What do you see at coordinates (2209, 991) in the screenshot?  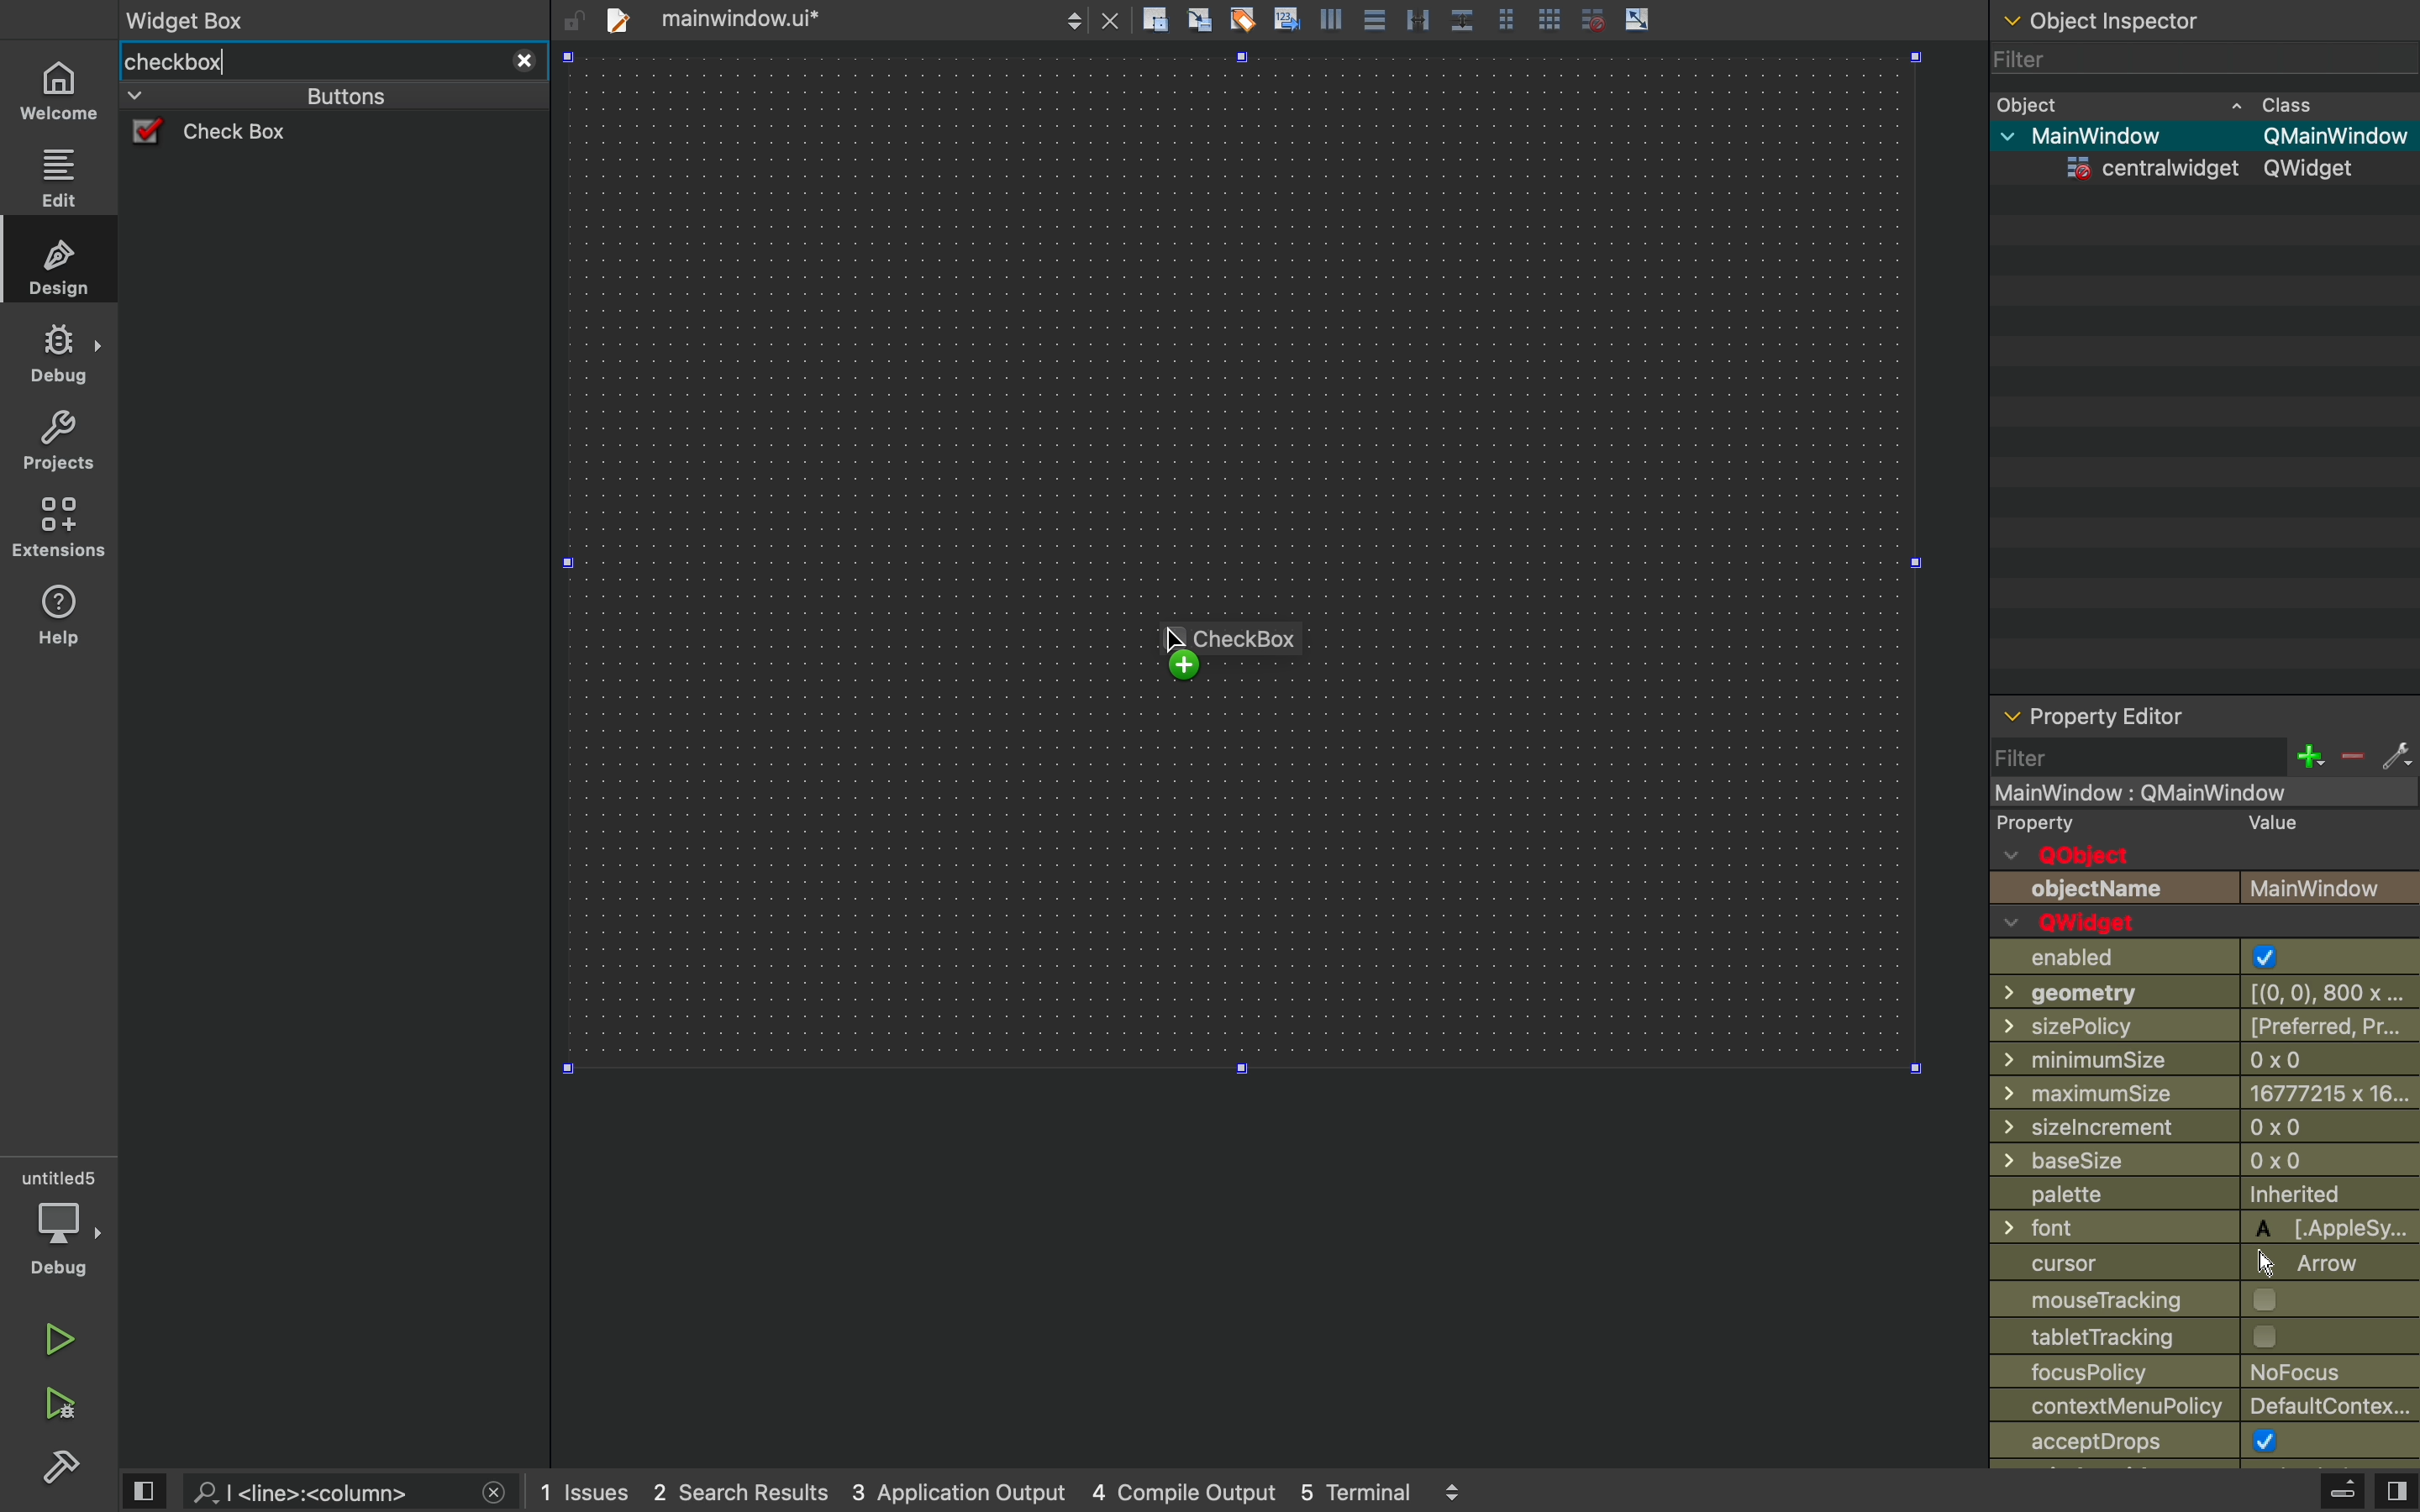 I see `geometry` at bounding box center [2209, 991].